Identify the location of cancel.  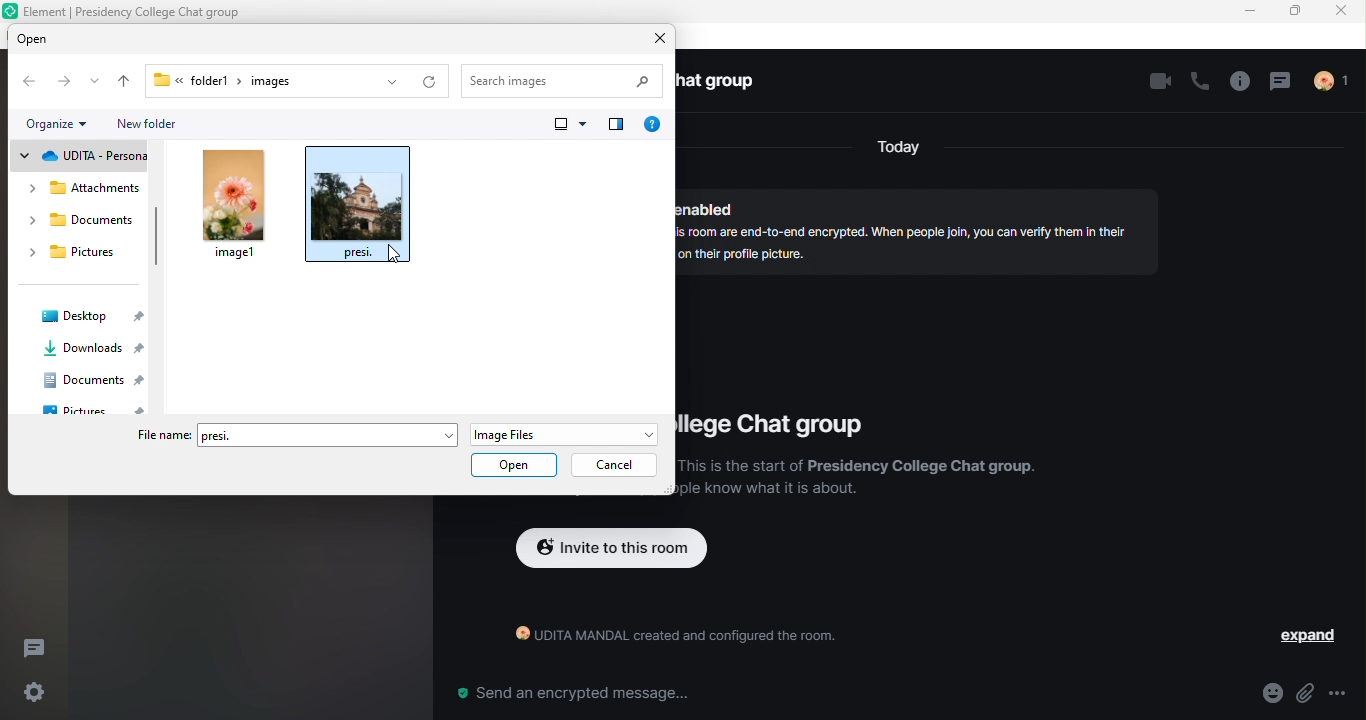
(617, 465).